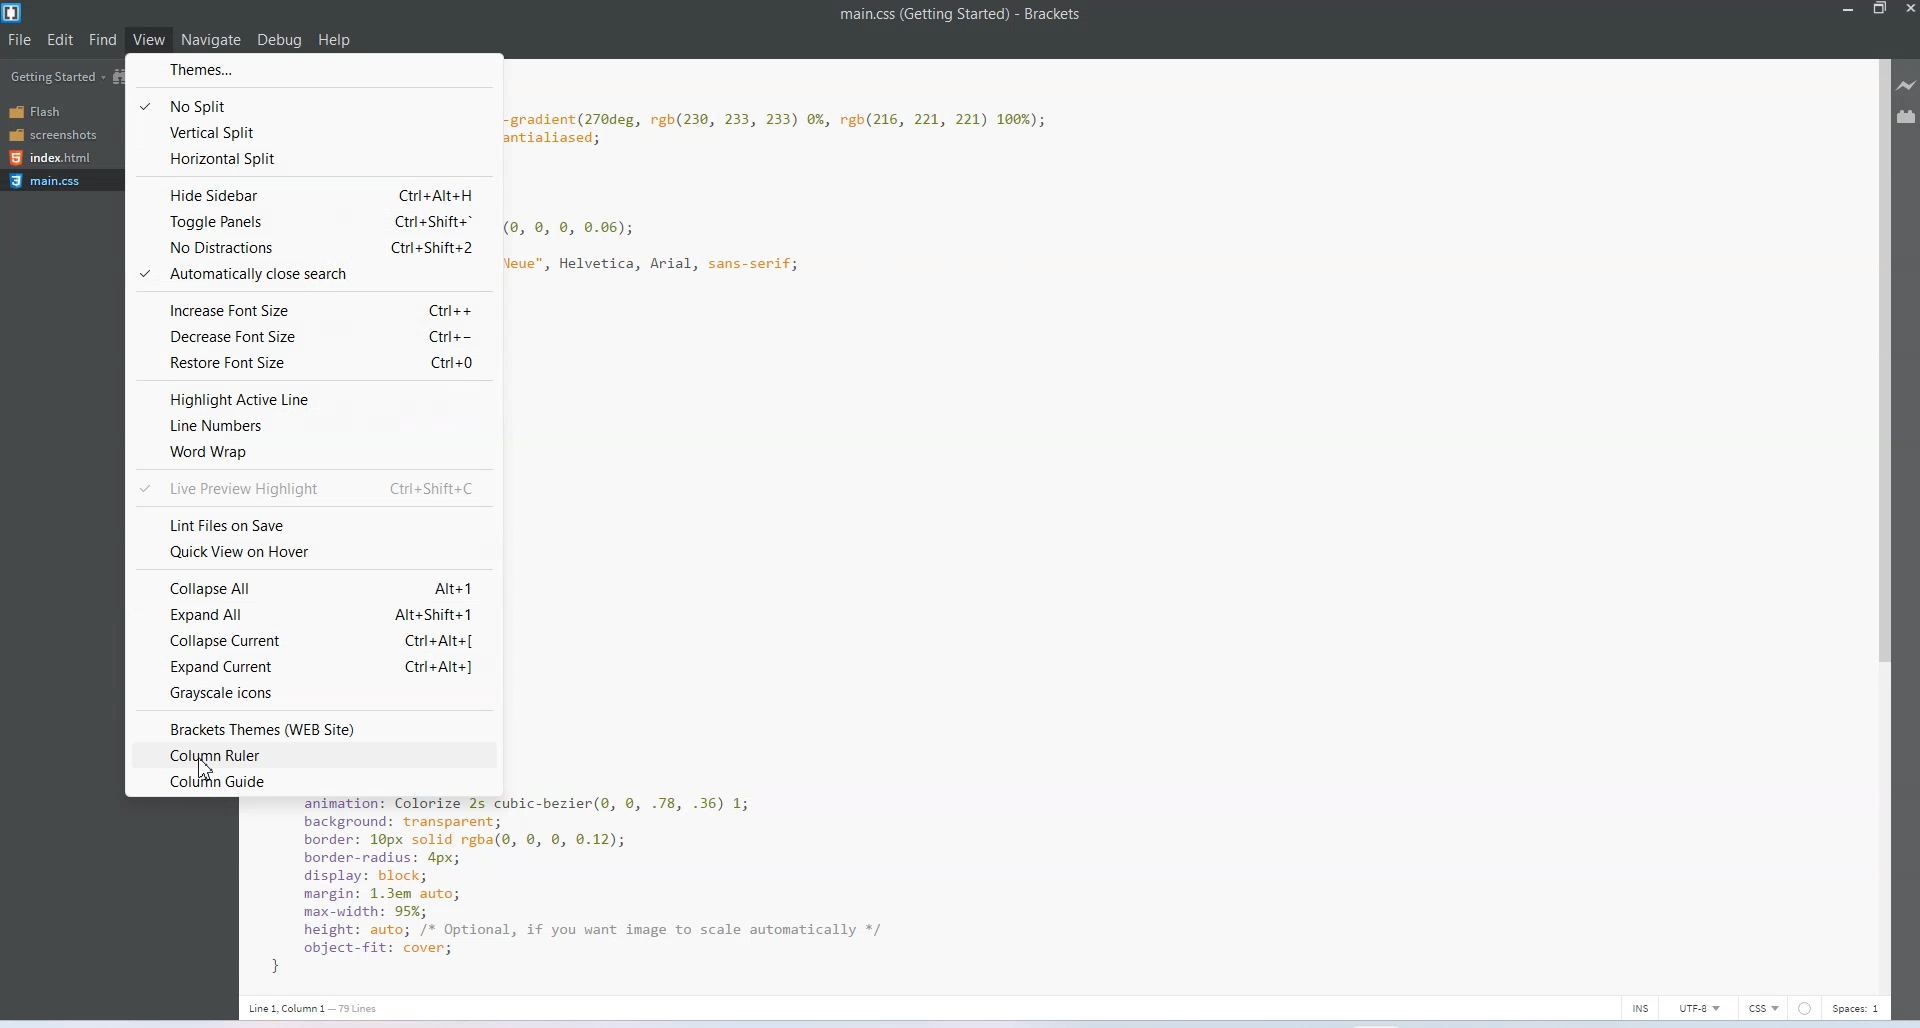 The width and height of the screenshot is (1920, 1028). What do you see at coordinates (311, 274) in the screenshot?
I see `Automatically close search` at bounding box center [311, 274].